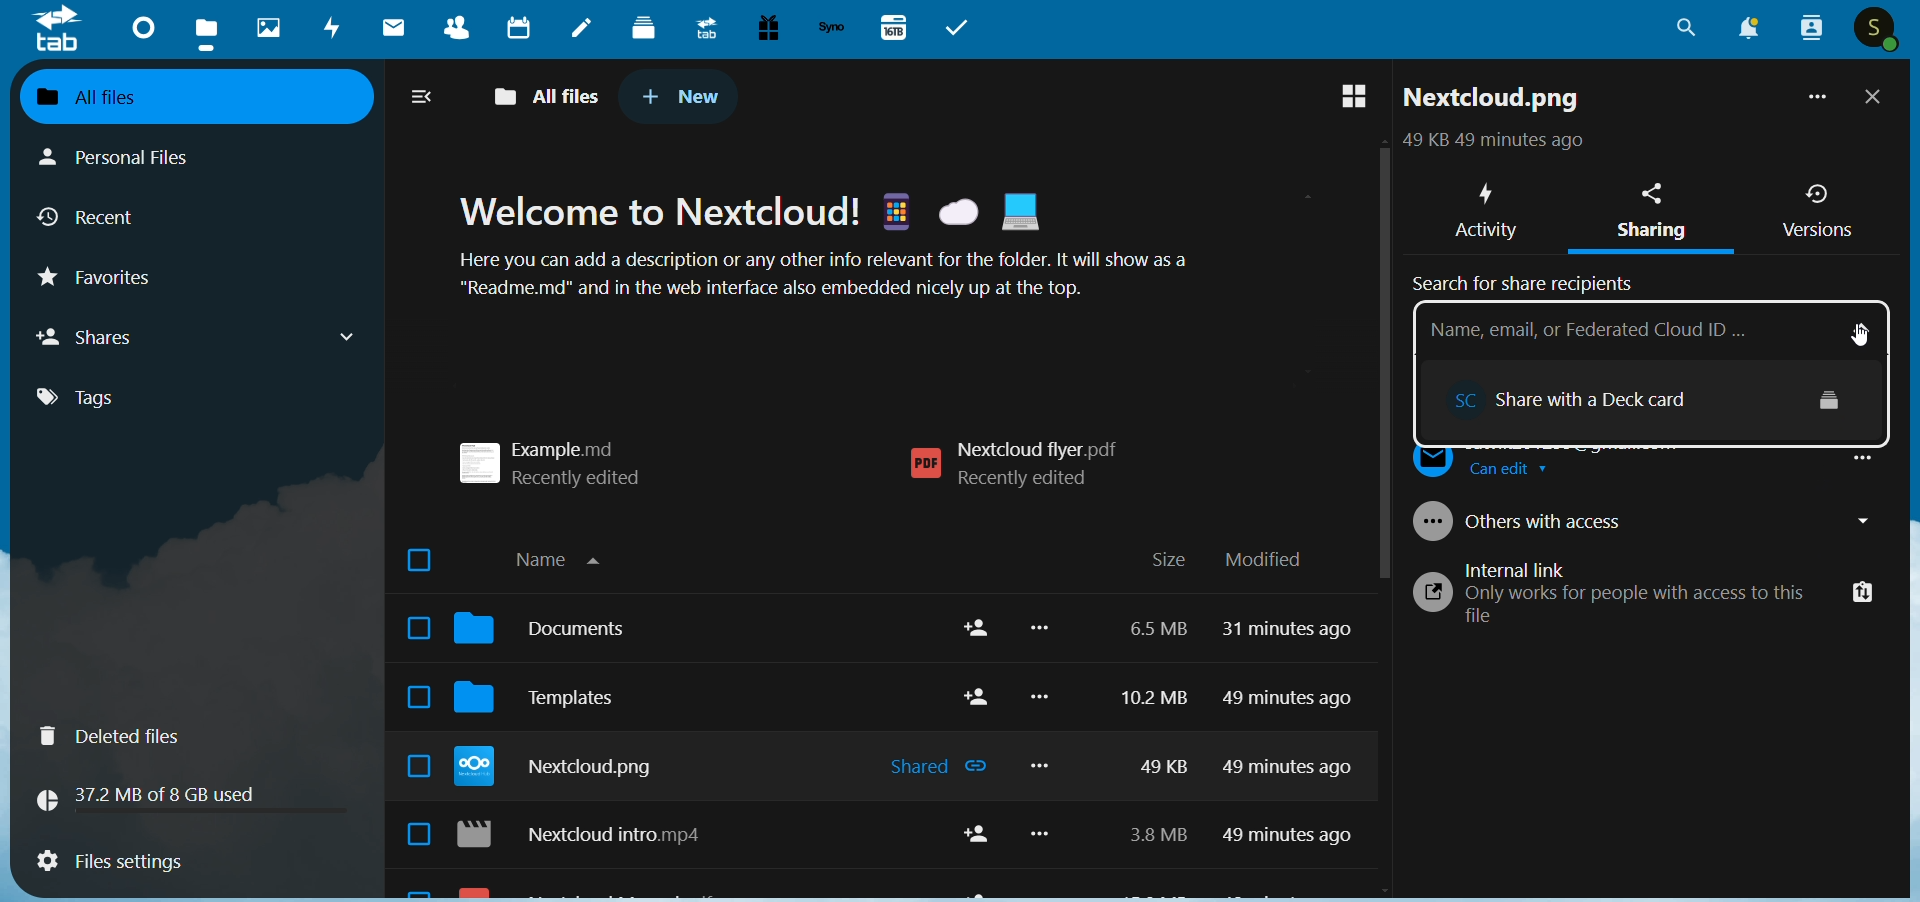 The width and height of the screenshot is (1920, 902). Describe the element at coordinates (592, 838) in the screenshot. I see `nextcloud intro ` at that location.